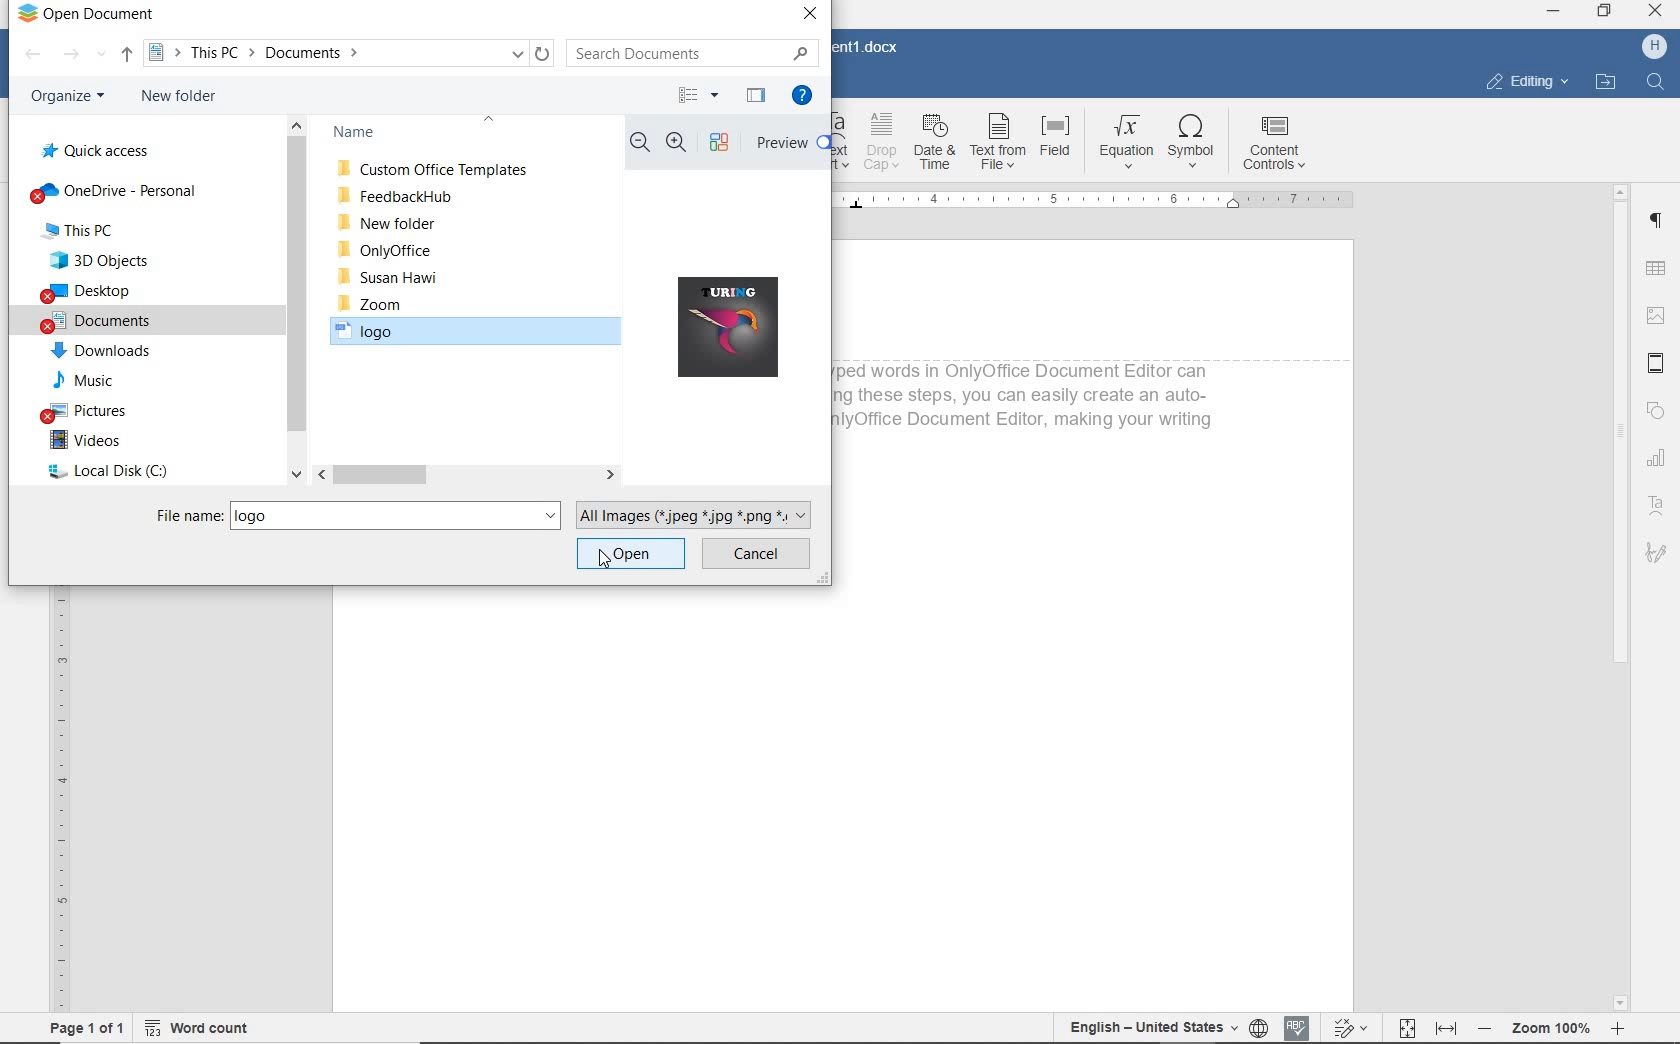  I want to click on Profile, so click(1654, 47).